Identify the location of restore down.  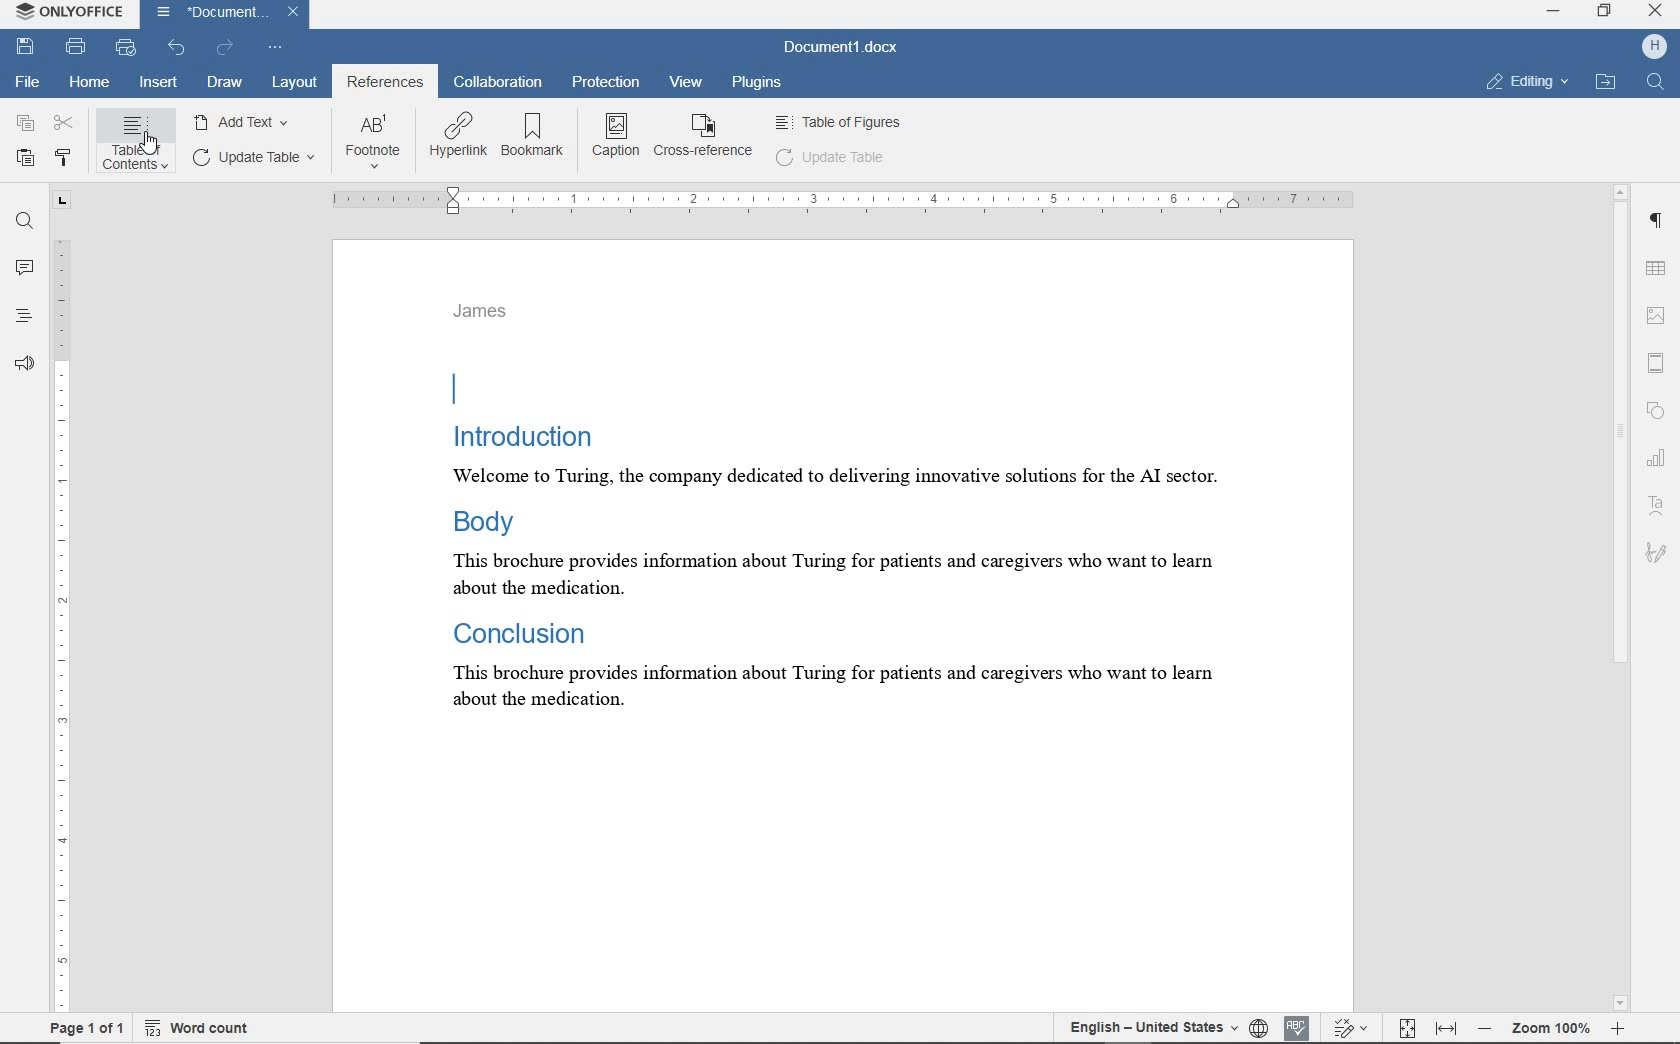
(1605, 13).